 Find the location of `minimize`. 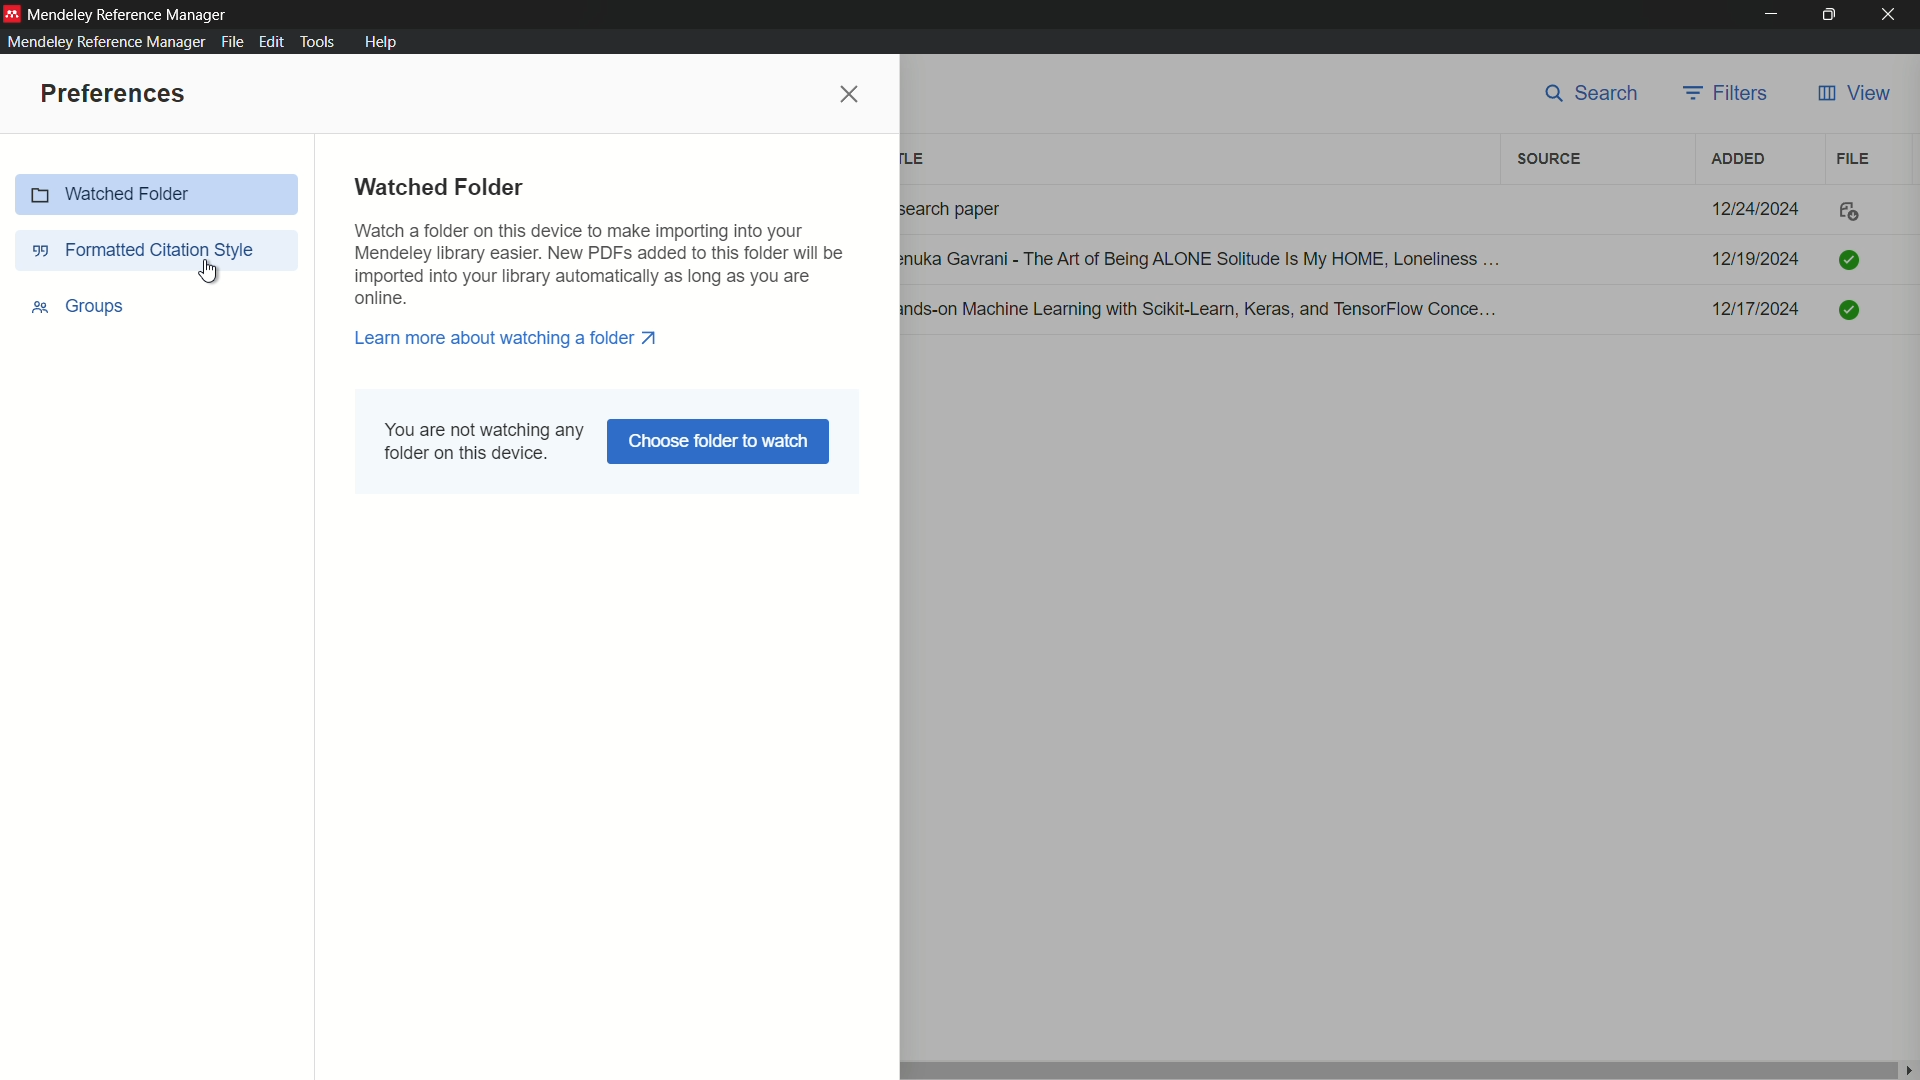

minimize is located at coordinates (1769, 15).